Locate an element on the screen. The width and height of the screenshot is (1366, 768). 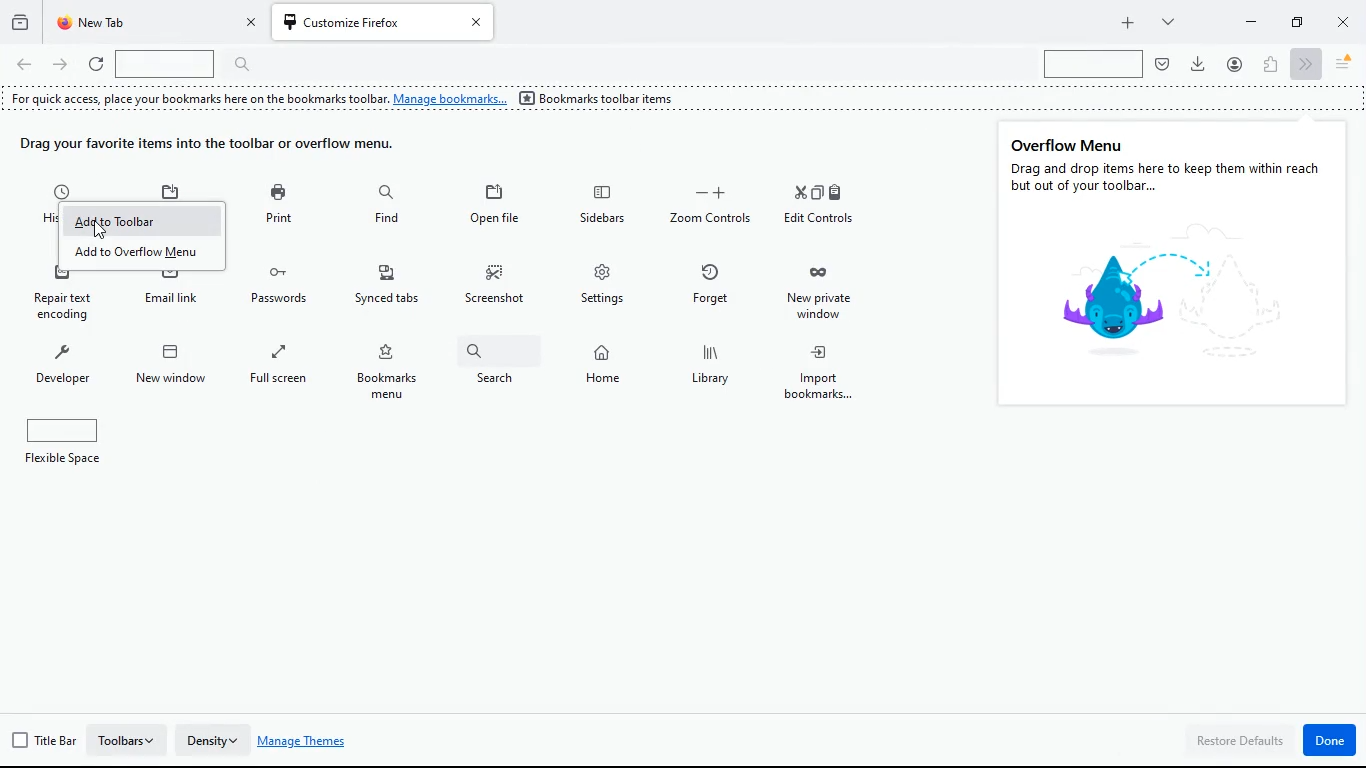
zoom controls is located at coordinates (713, 208).